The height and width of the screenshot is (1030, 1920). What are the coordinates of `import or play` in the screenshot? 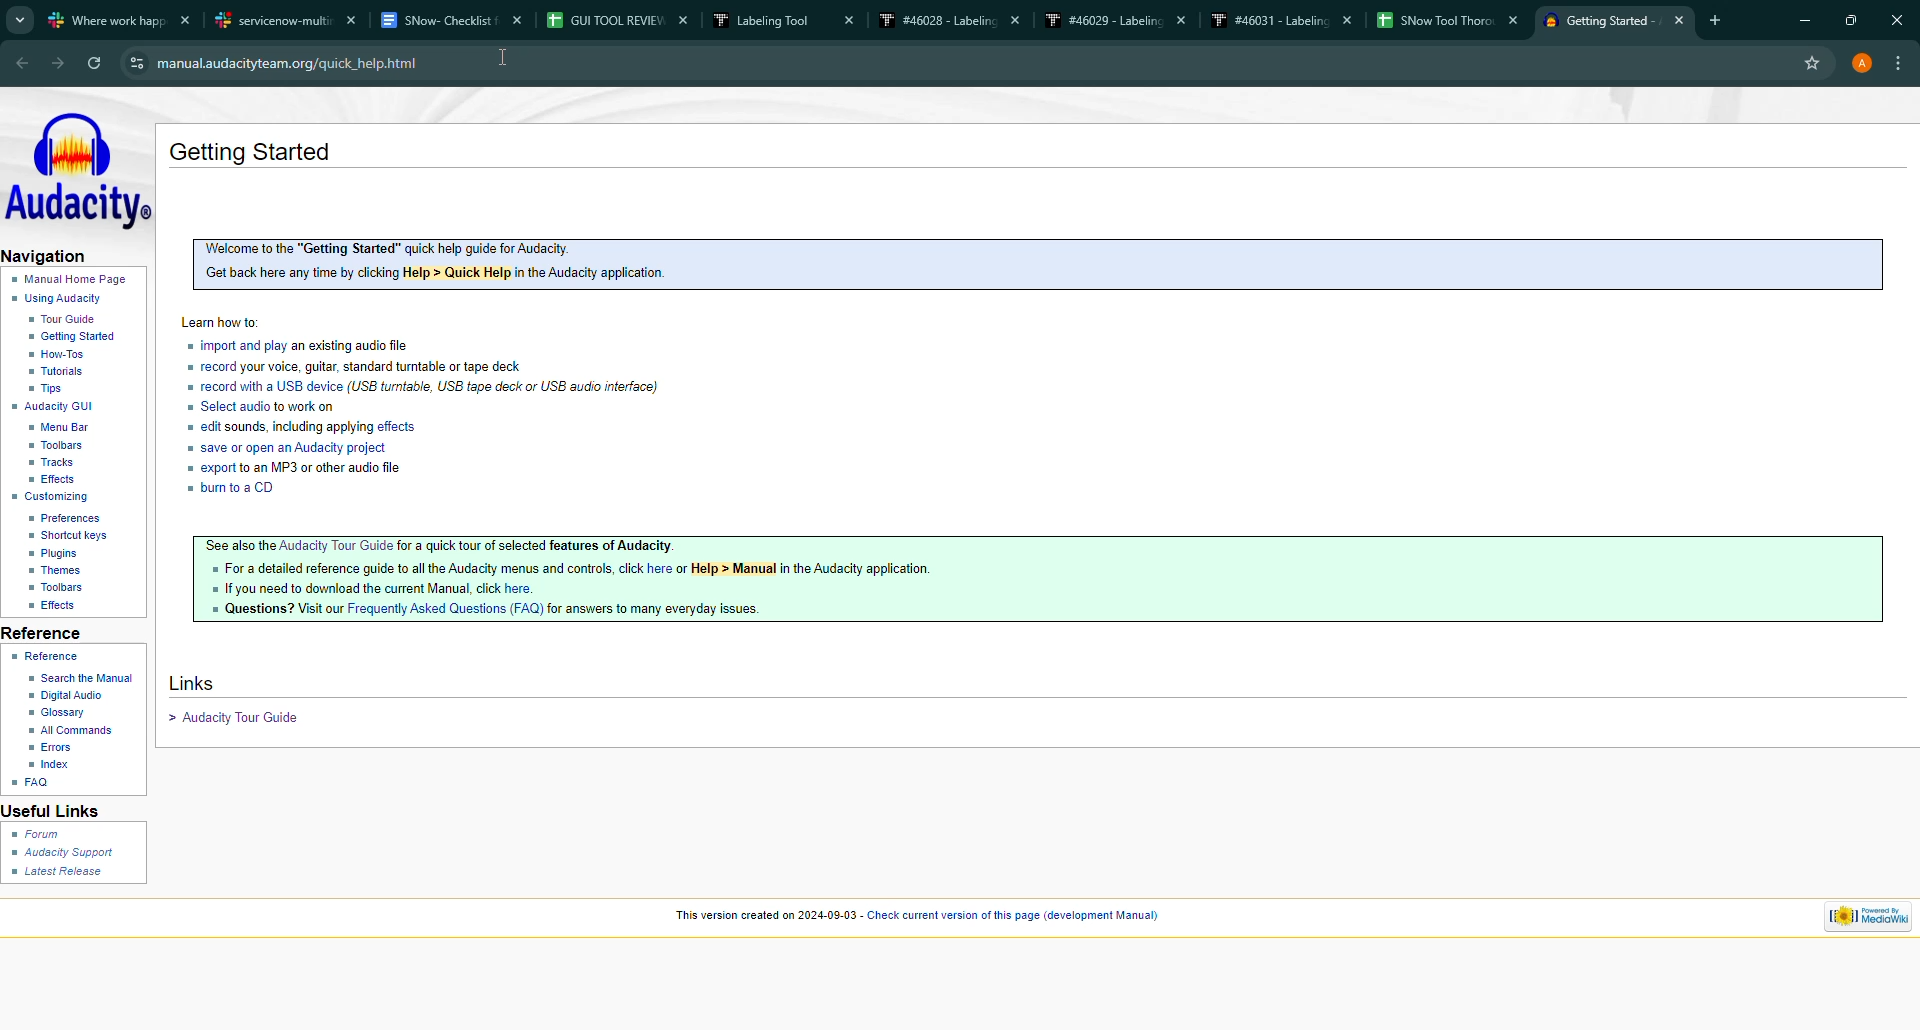 It's located at (234, 348).